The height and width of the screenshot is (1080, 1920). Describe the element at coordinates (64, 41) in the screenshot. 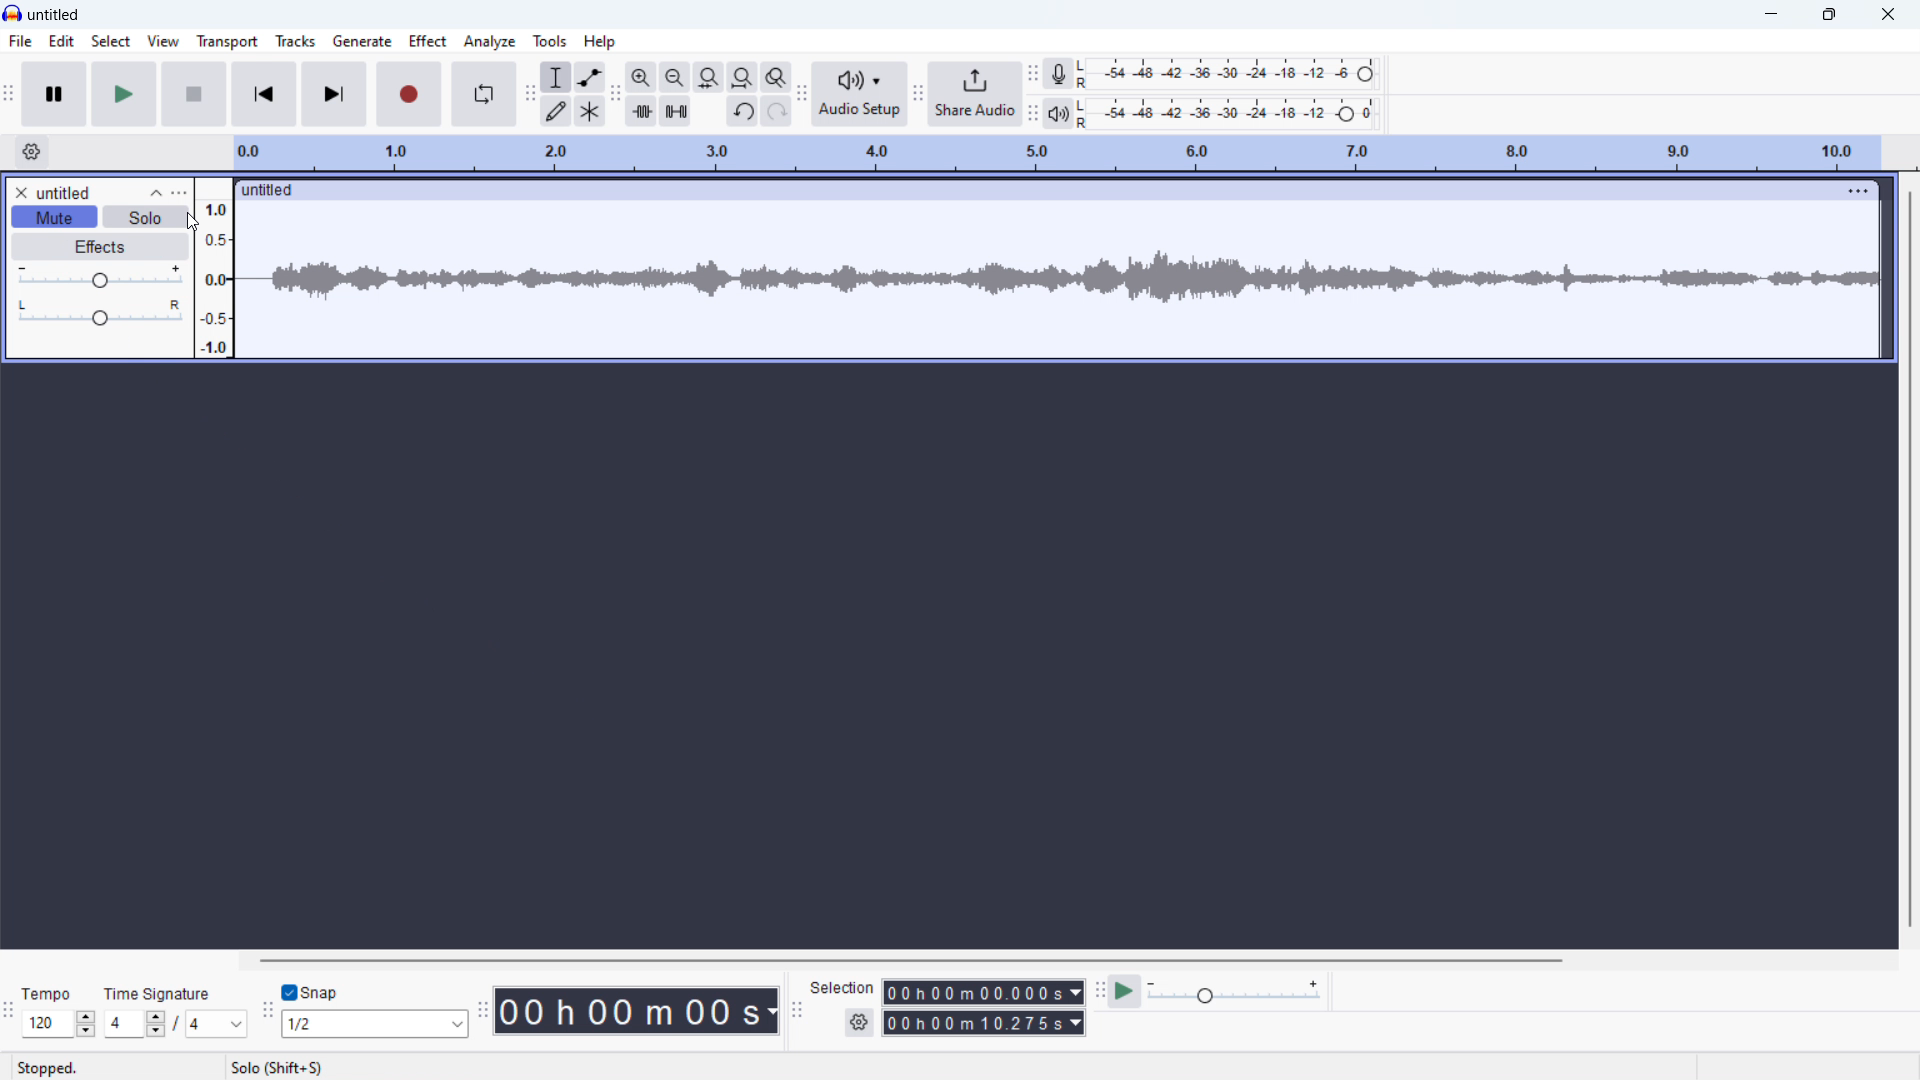

I see `edit` at that location.